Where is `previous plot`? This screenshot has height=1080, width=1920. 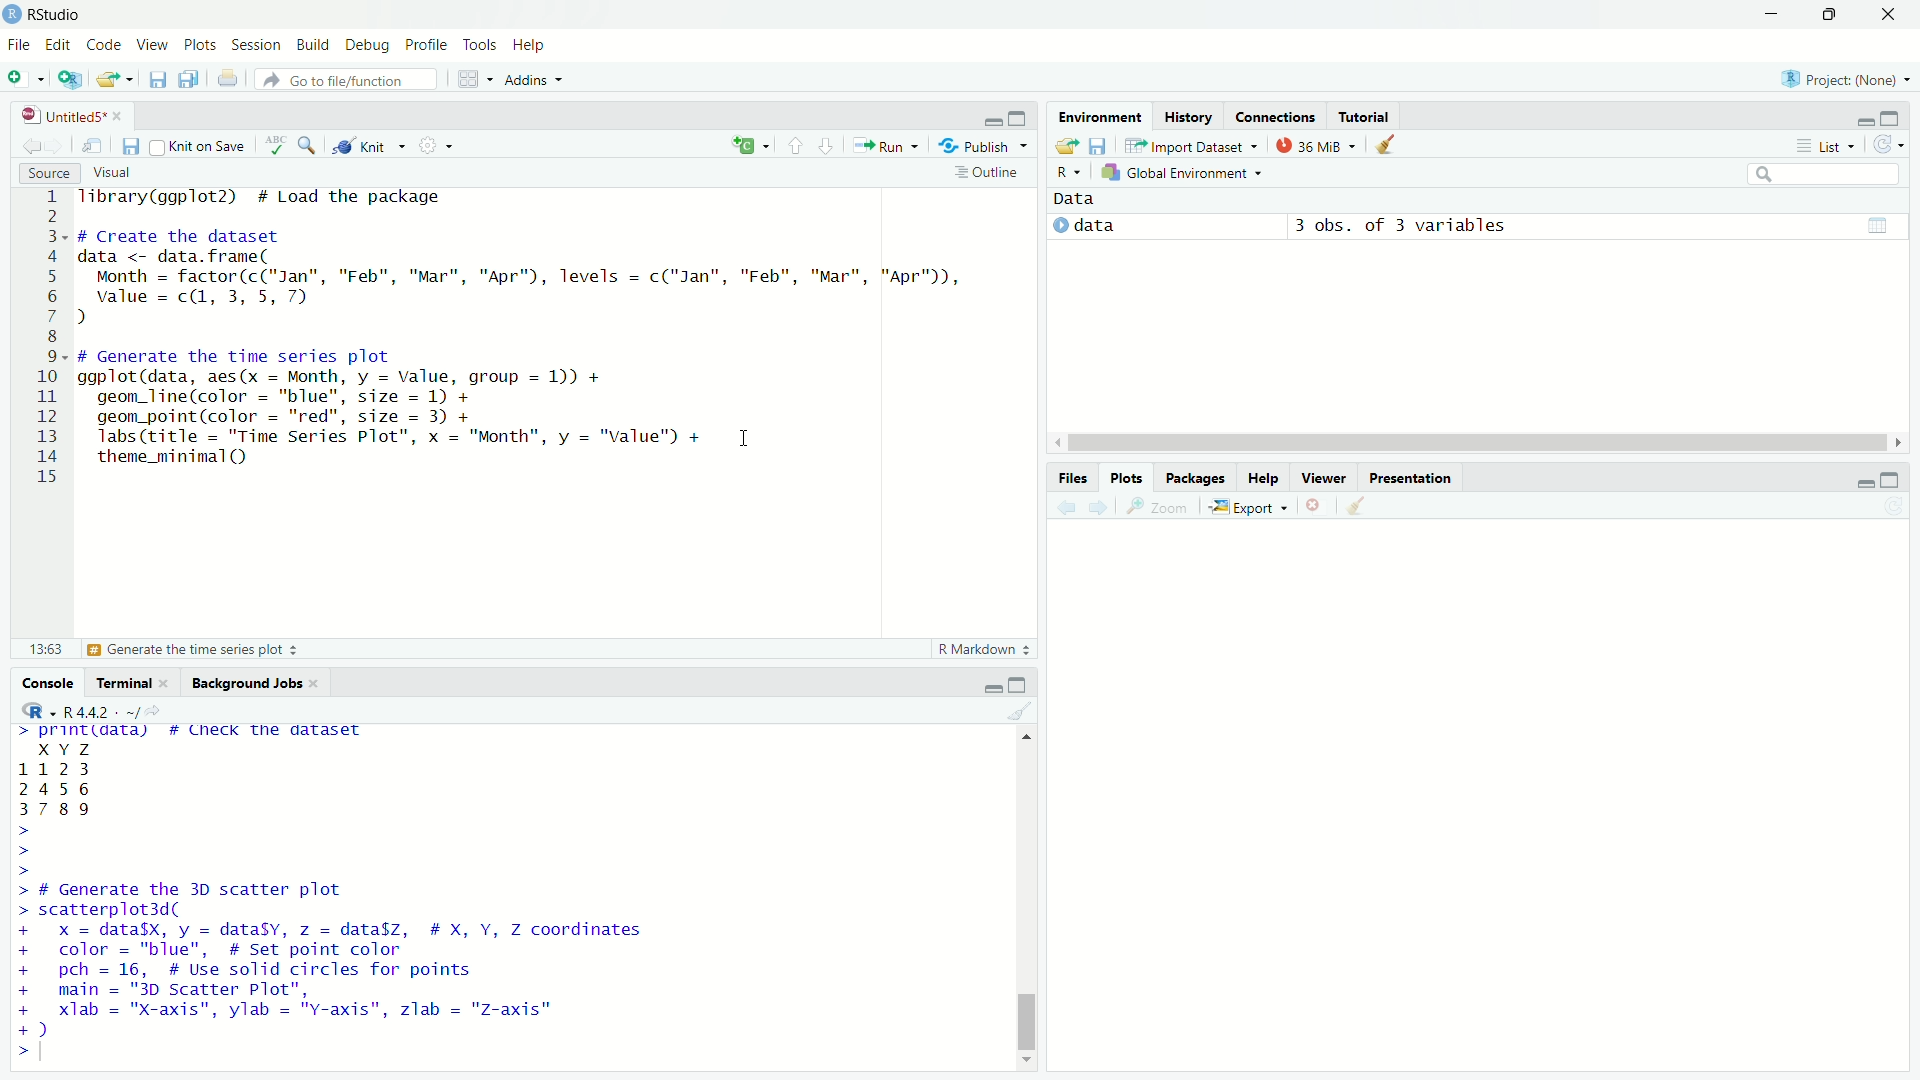 previous plot is located at coordinates (1066, 507).